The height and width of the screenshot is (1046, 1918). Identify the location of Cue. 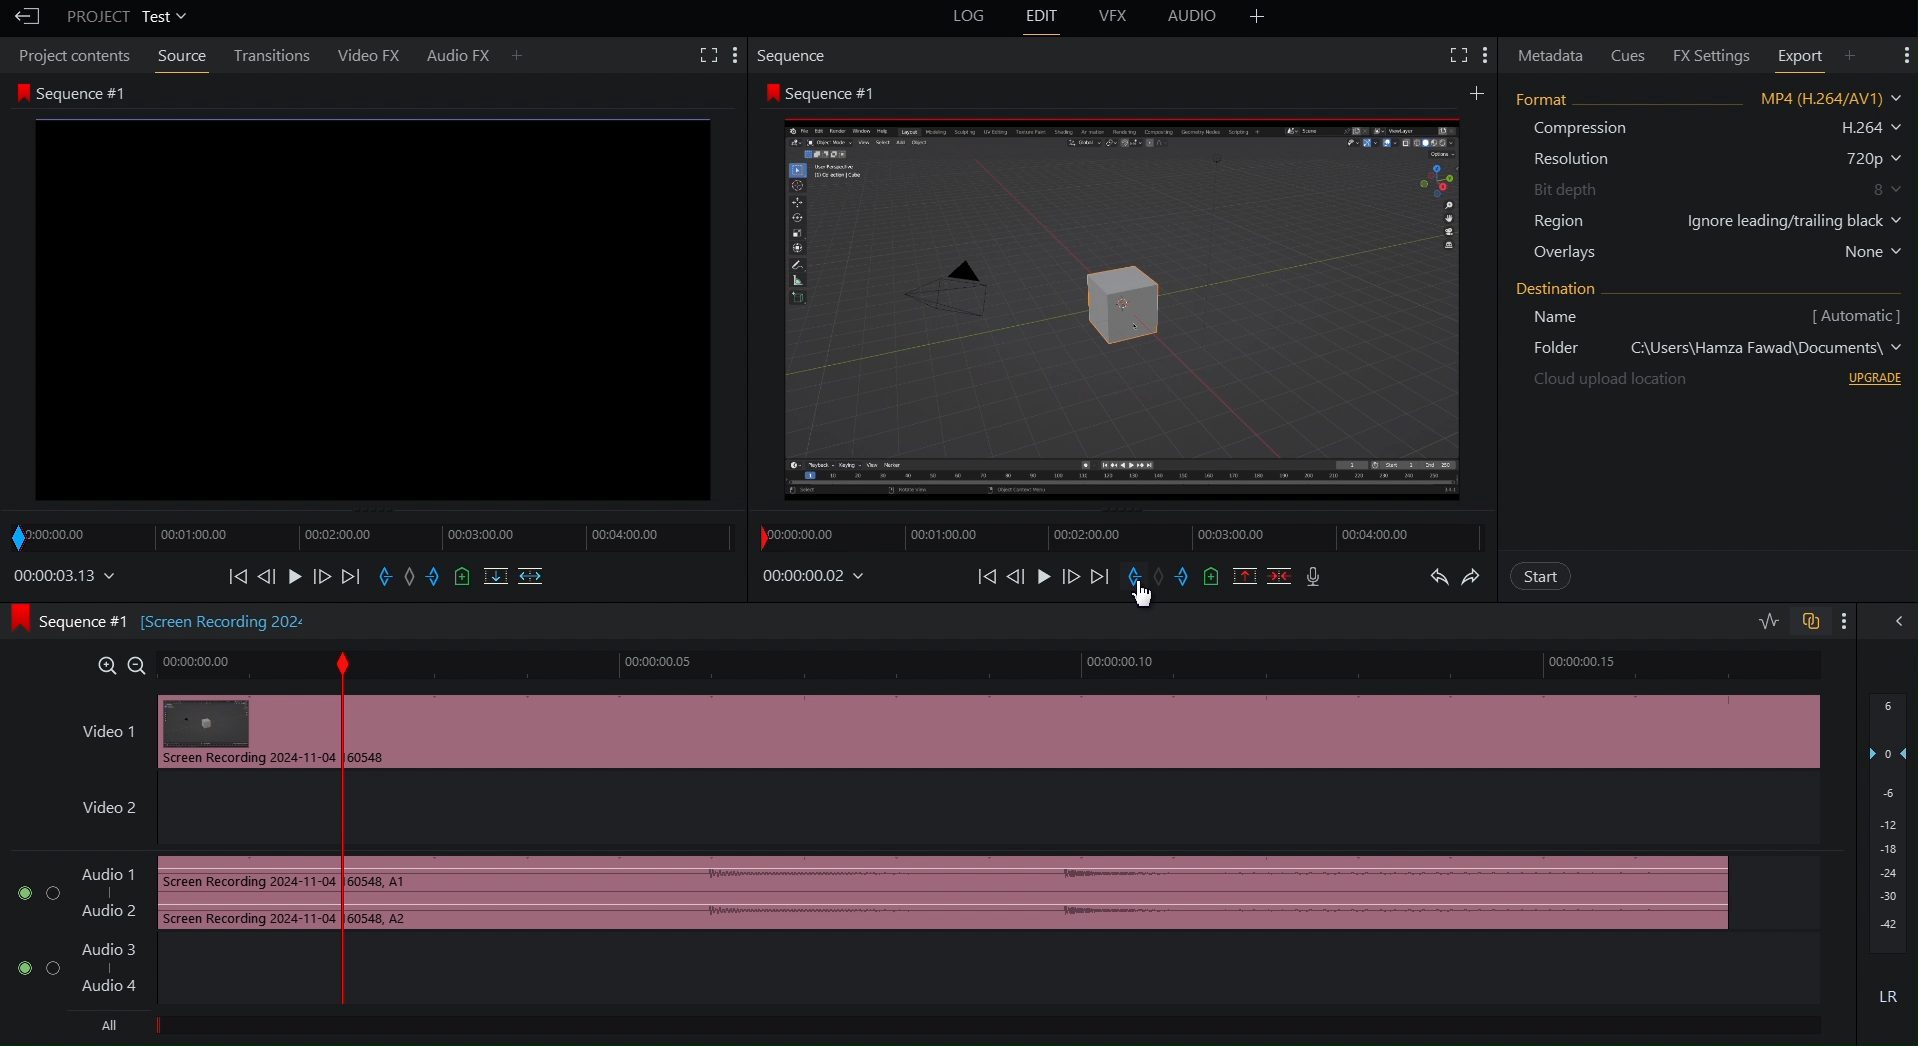
(1213, 577).